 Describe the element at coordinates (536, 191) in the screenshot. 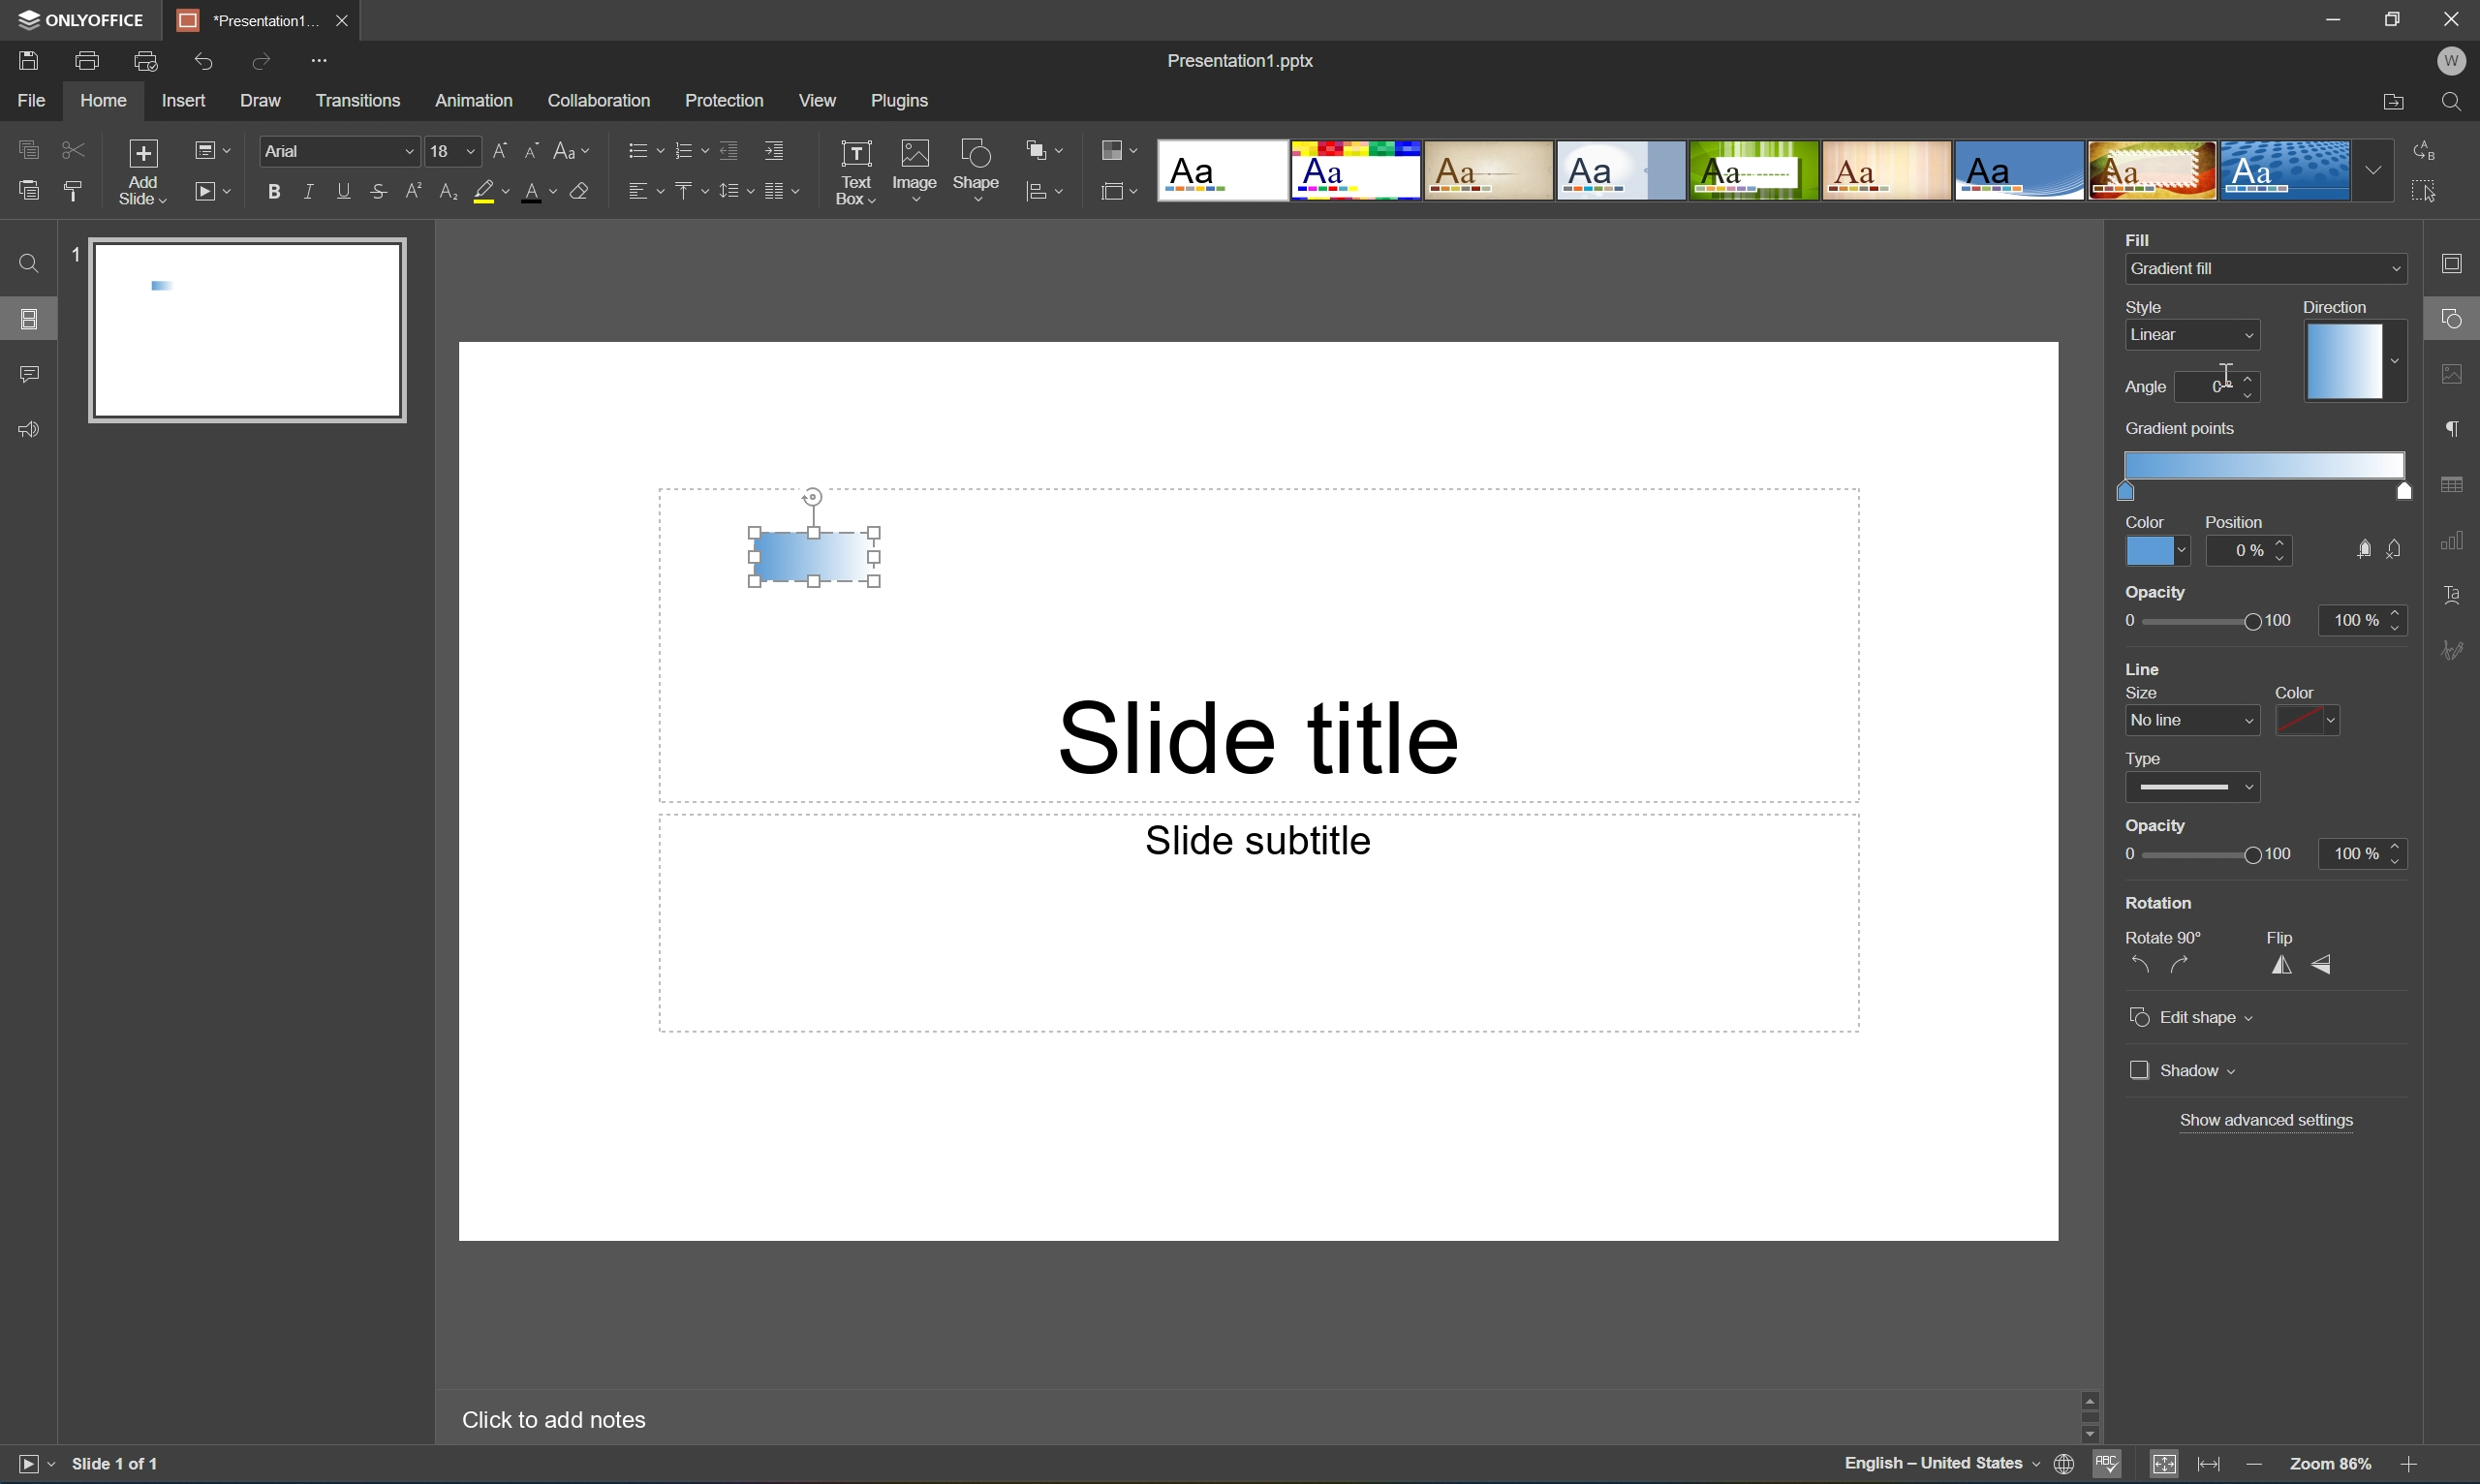

I see `Font color` at that location.